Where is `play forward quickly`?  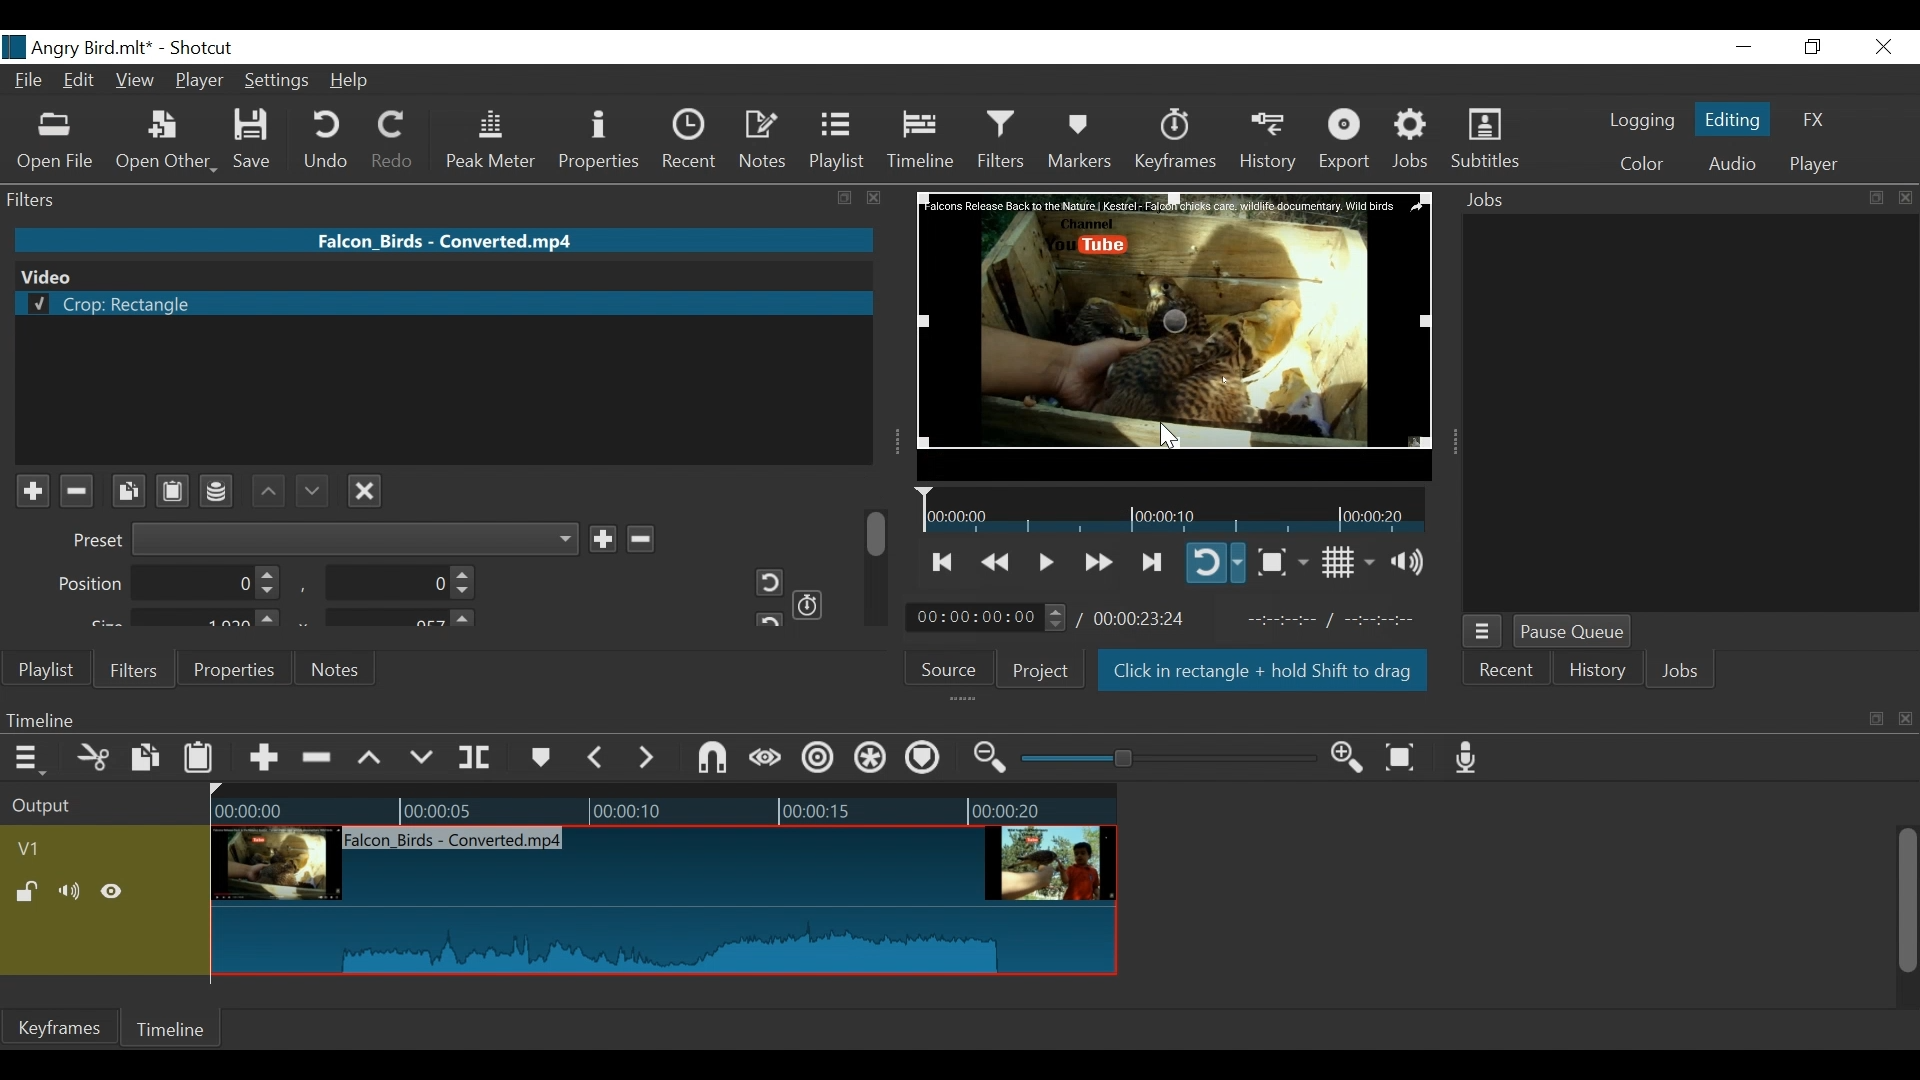
play forward quickly is located at coordinates (1096, 564).